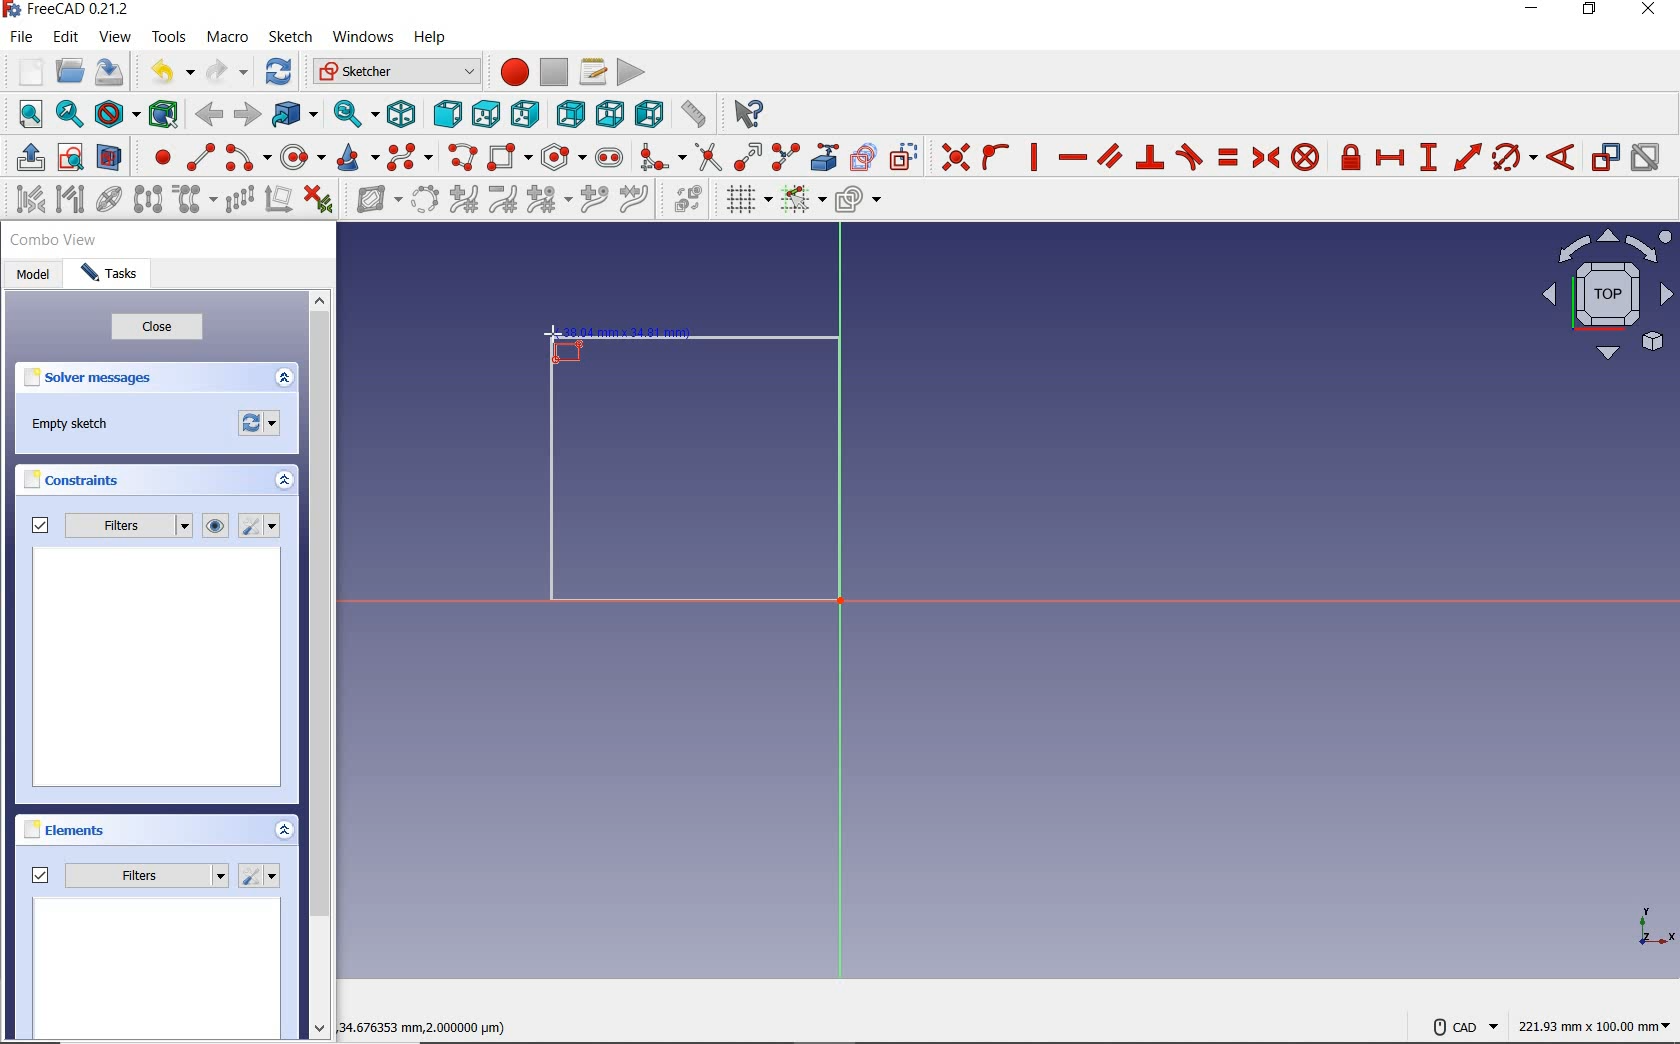 Image resolution: width=1680 pixels, height=1044 pixels. Describe the element at coordinates (510, 158) in the screenshot. I see `create rectangle` at that location.